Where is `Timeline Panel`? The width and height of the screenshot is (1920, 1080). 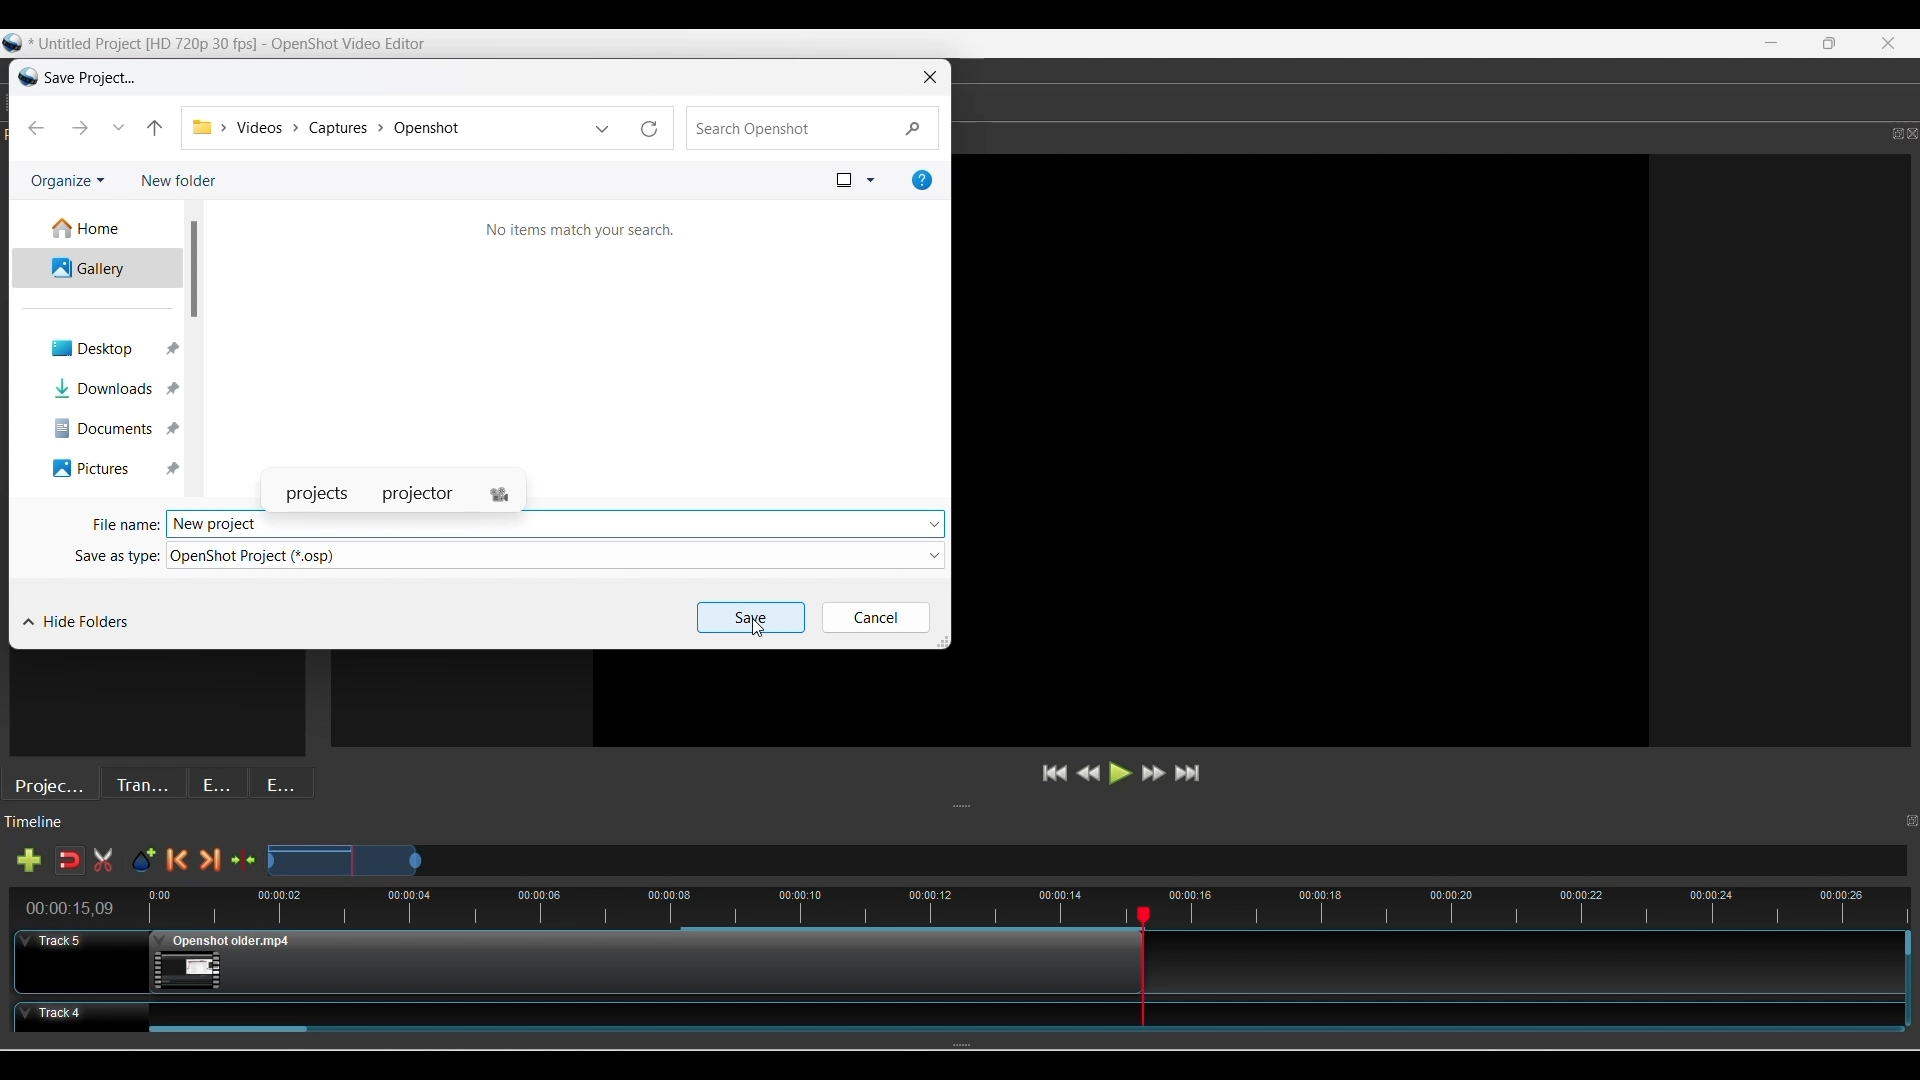 Timeline Panel is located at coordinates (942, 827).